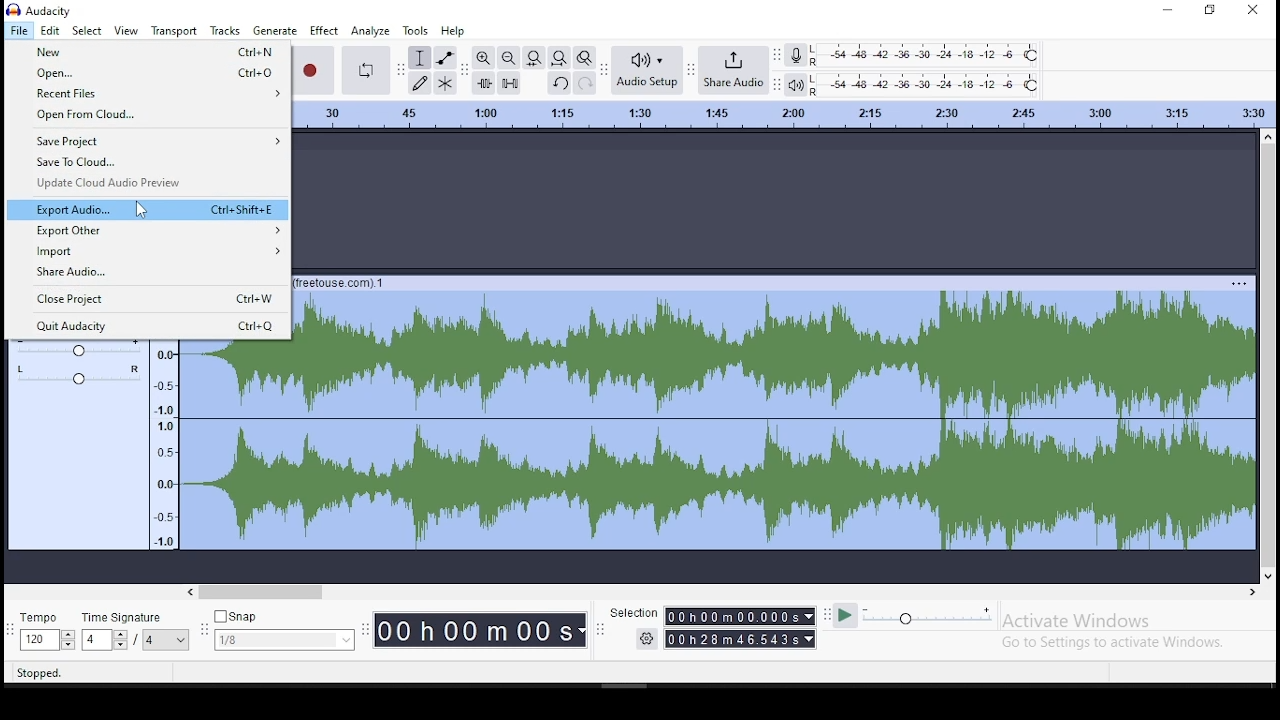 The height and width of the screenshot is (720, 1280). Describe the element at coordinates (147, 140) in the screenshot. I see `save project` at that location.